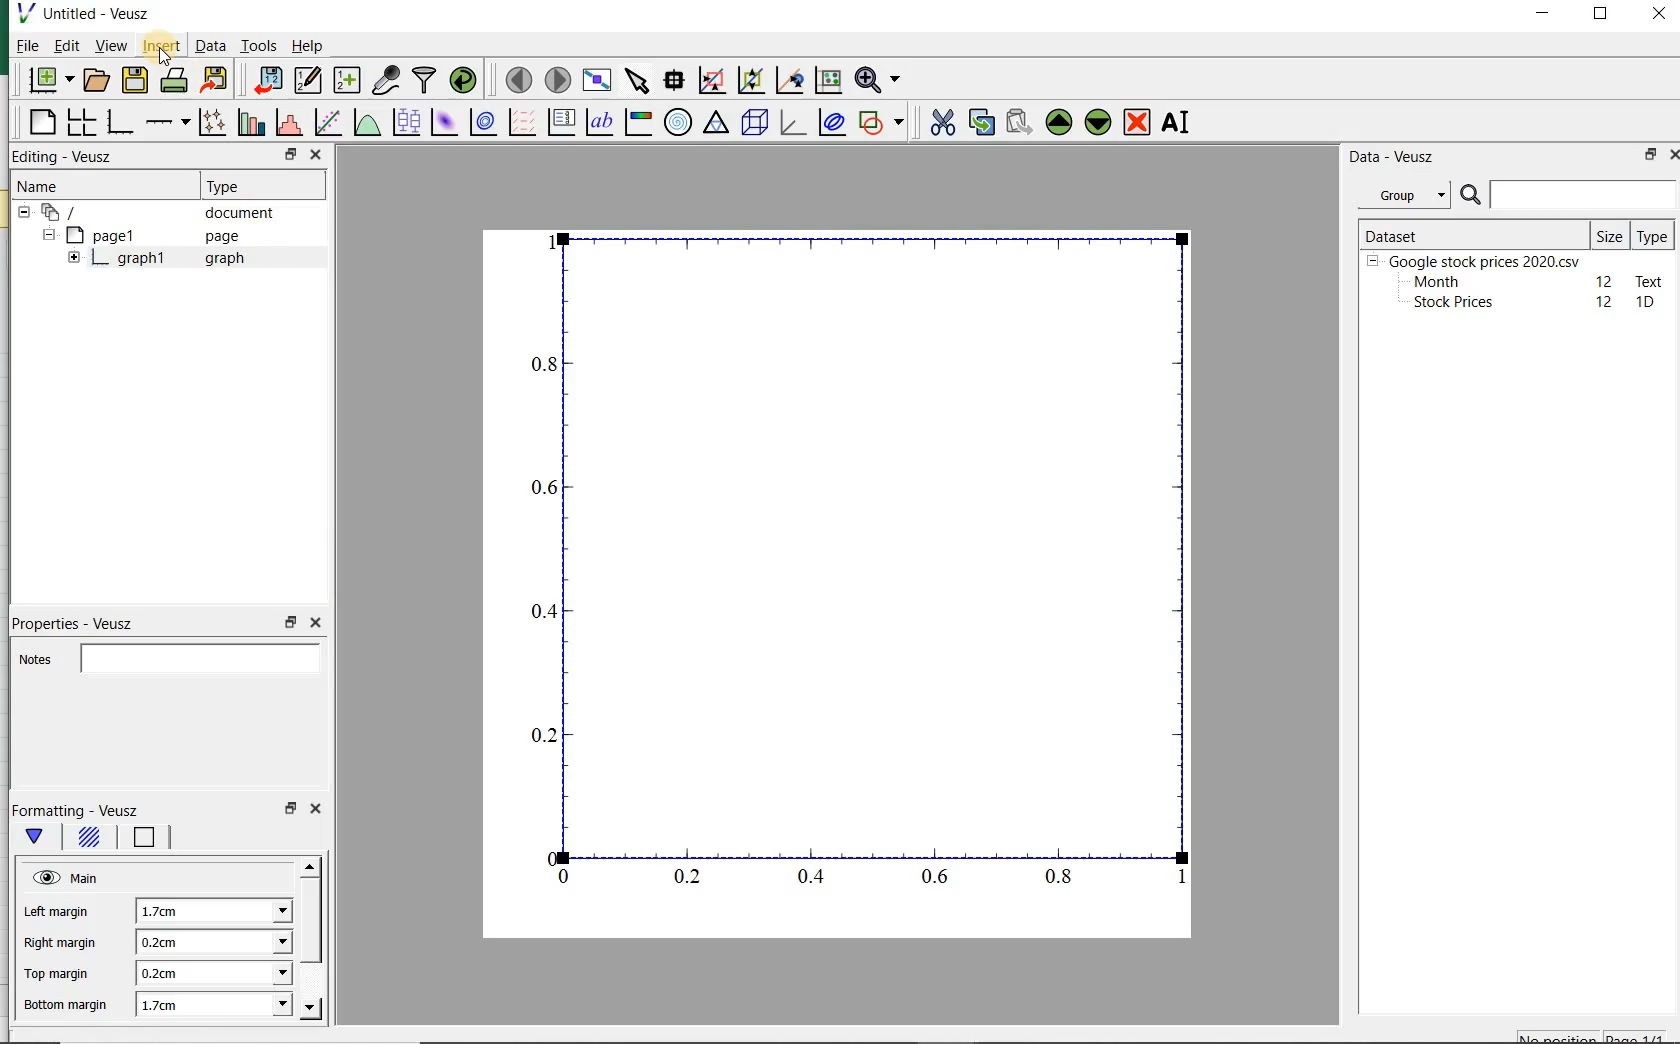 Image resolution: width=1680 pixels, height=1044 pixels. Describe the element at coordinates (1173, 125) in the screenshot. I see `renames the selected widget` at that location.